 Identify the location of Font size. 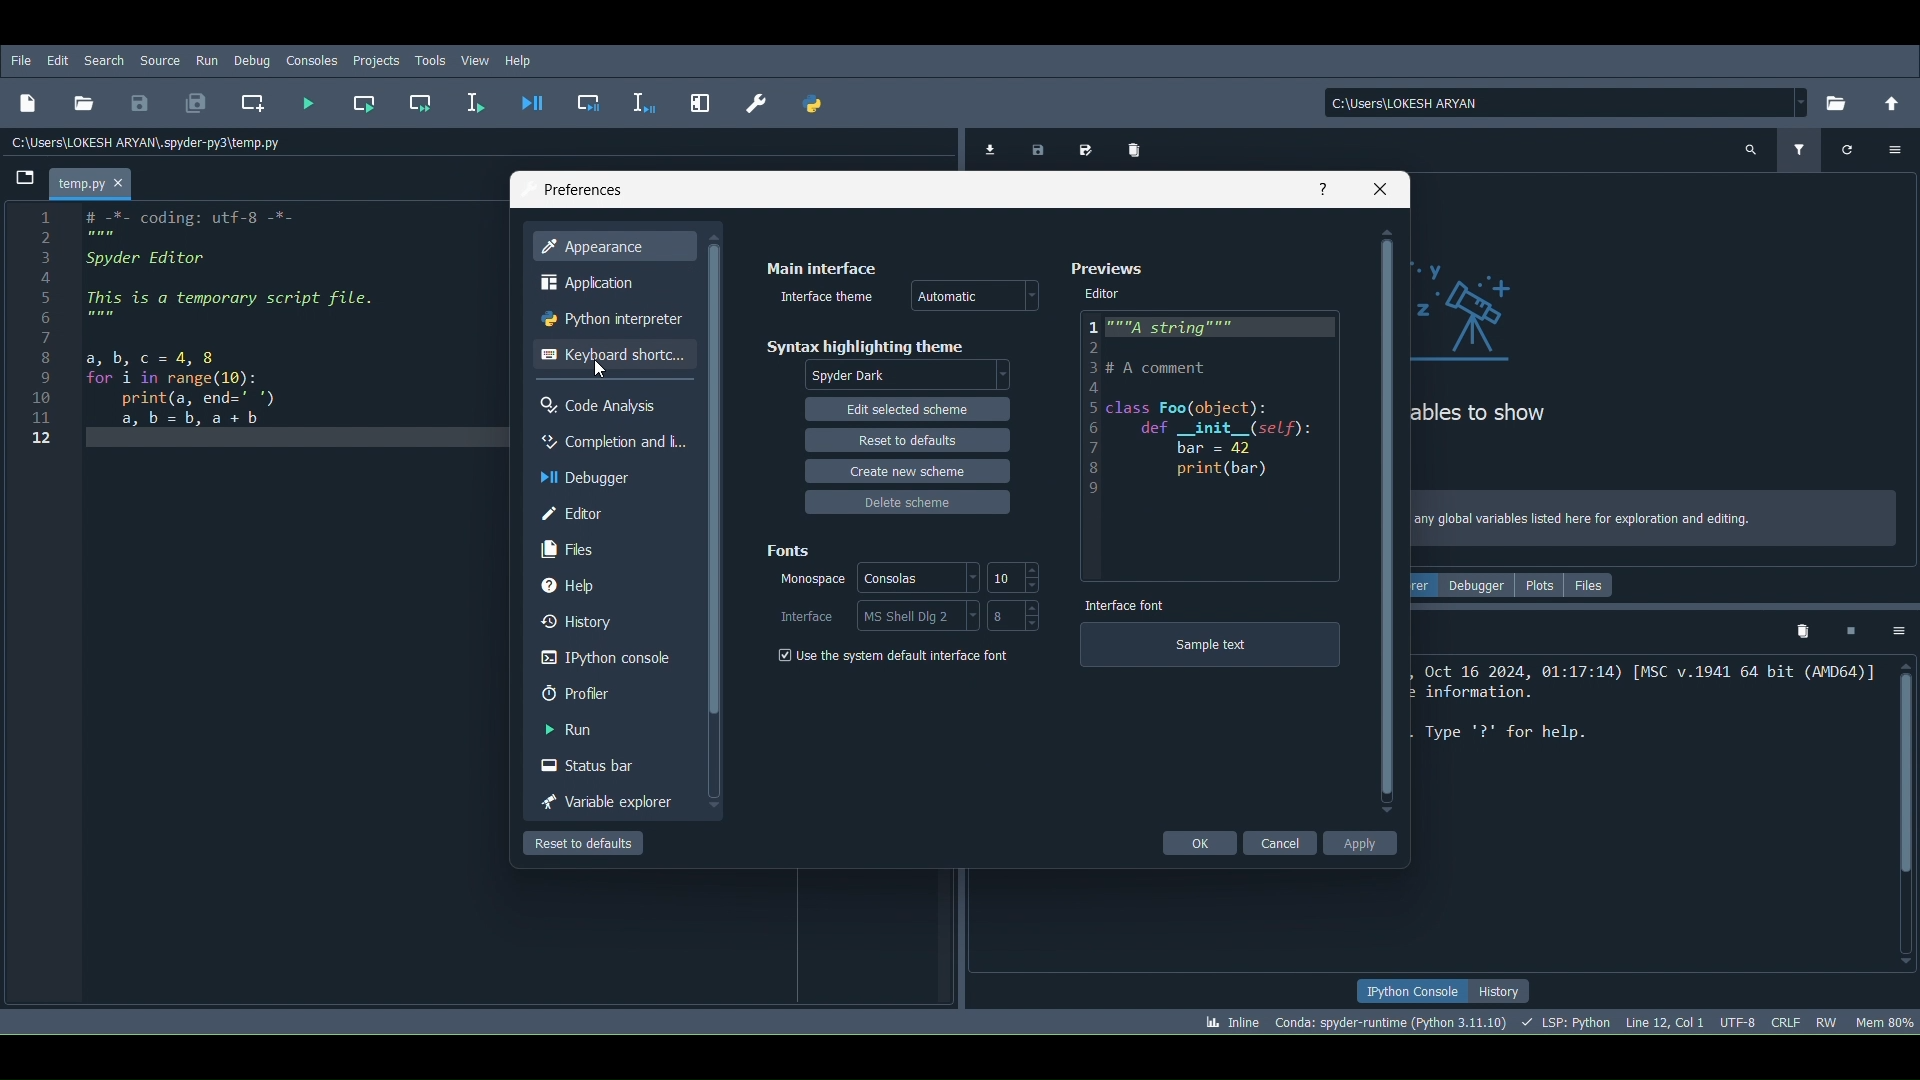
(1013, 618).